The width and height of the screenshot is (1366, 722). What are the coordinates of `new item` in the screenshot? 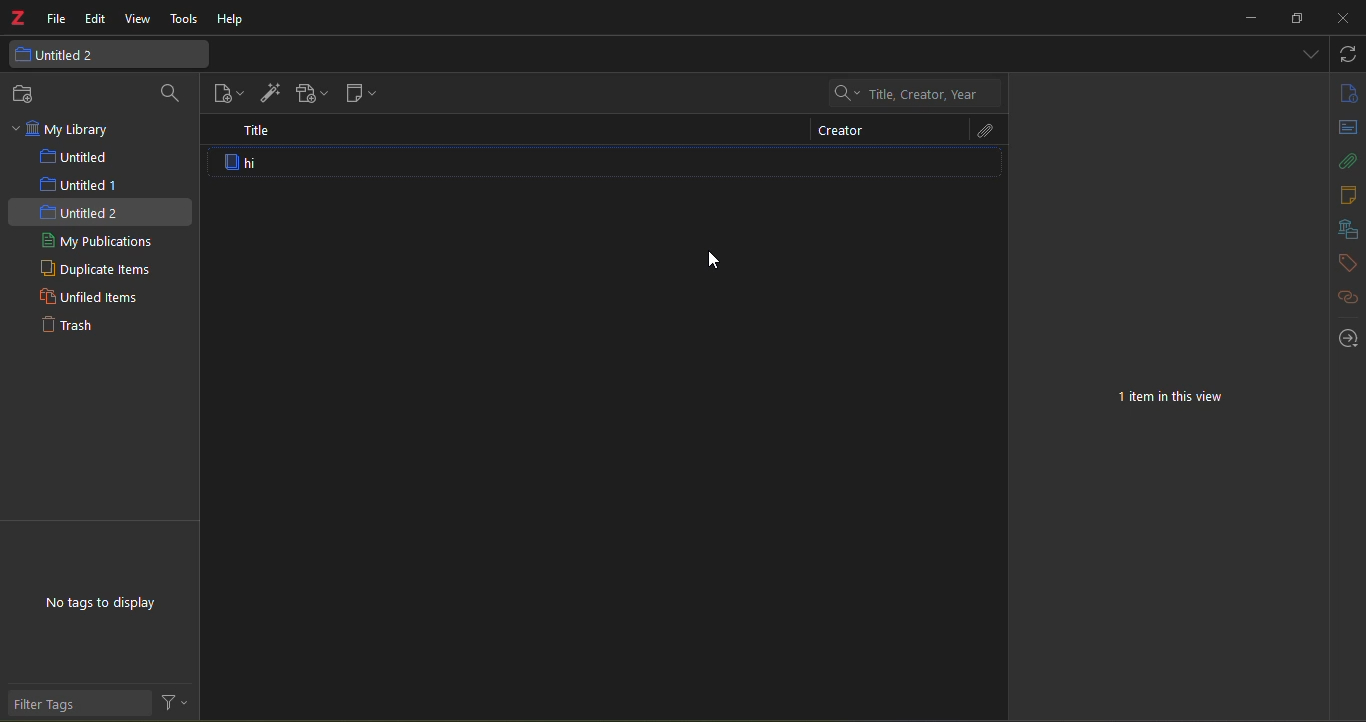 It's located at (229, 94).